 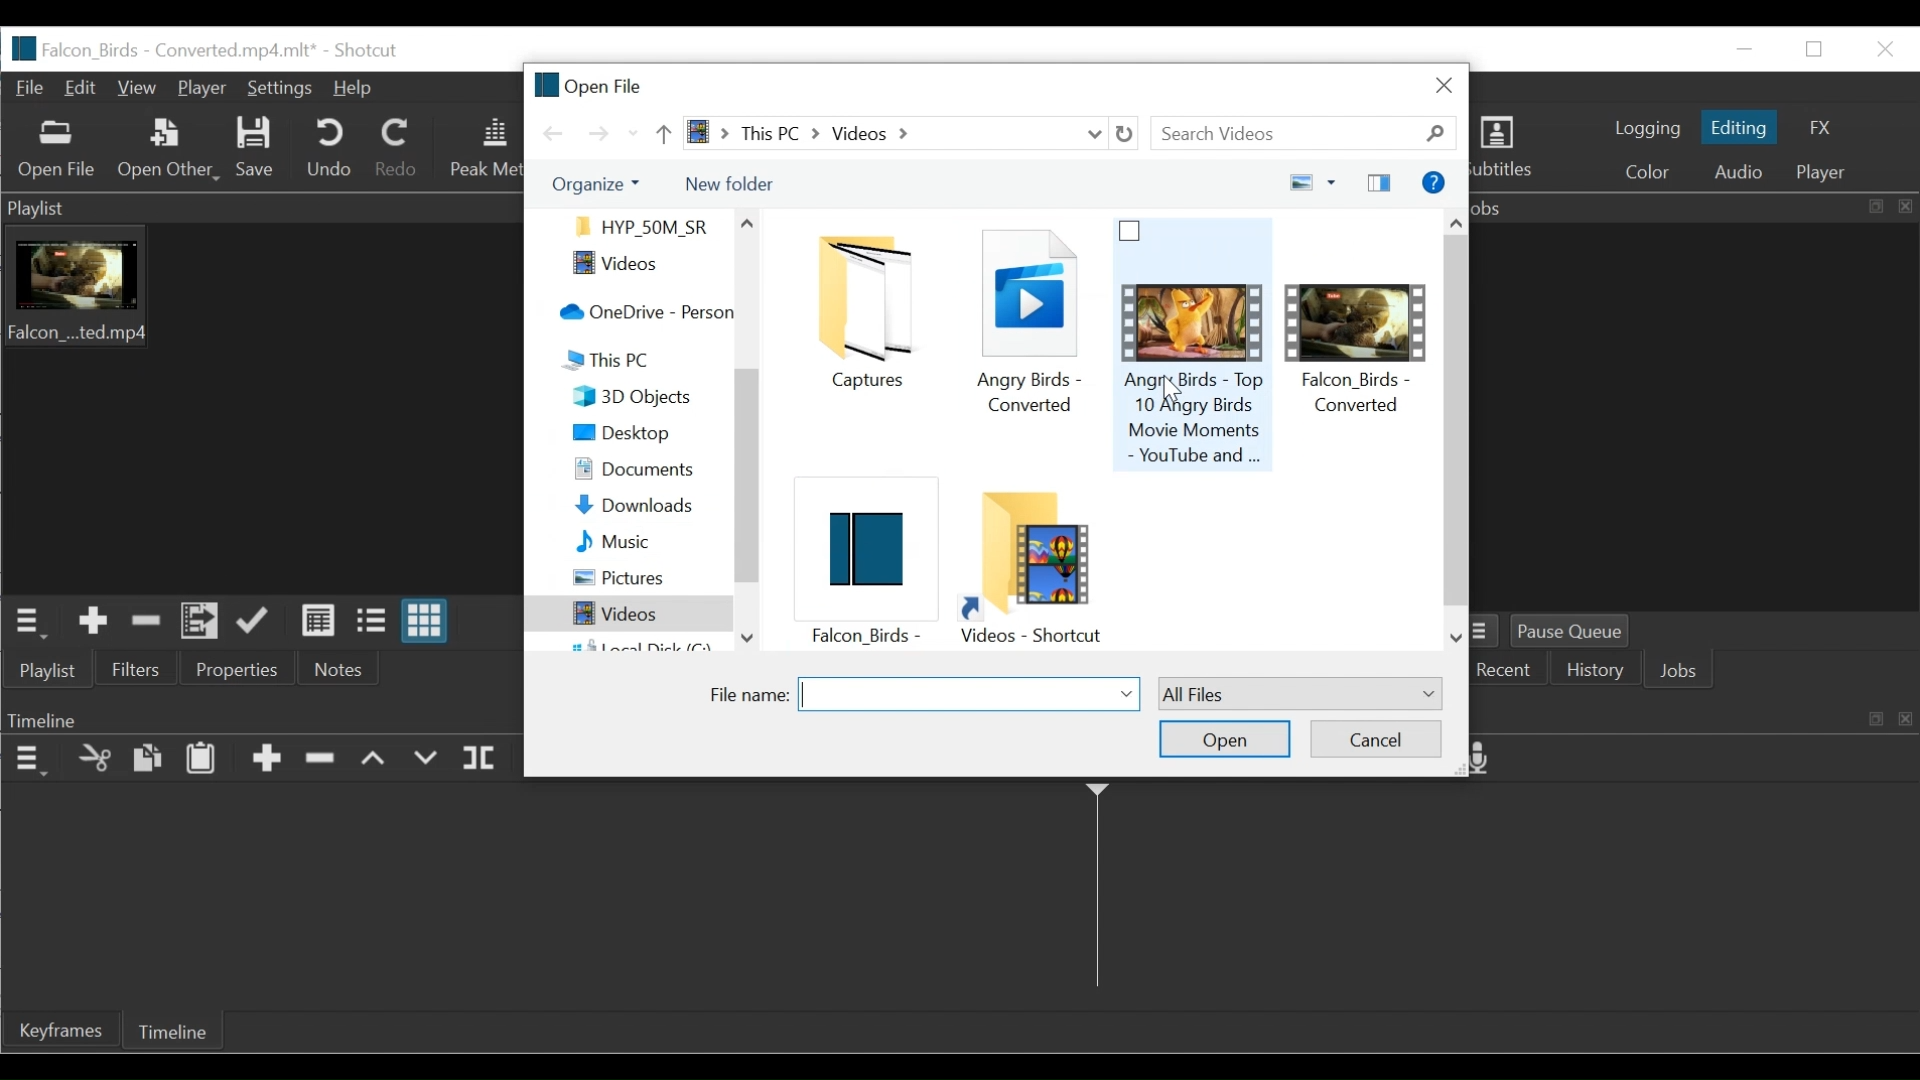 What do you see at coordinates (202, 89) in the screenshot?
I see `Player` at bounding box center [202, 89].